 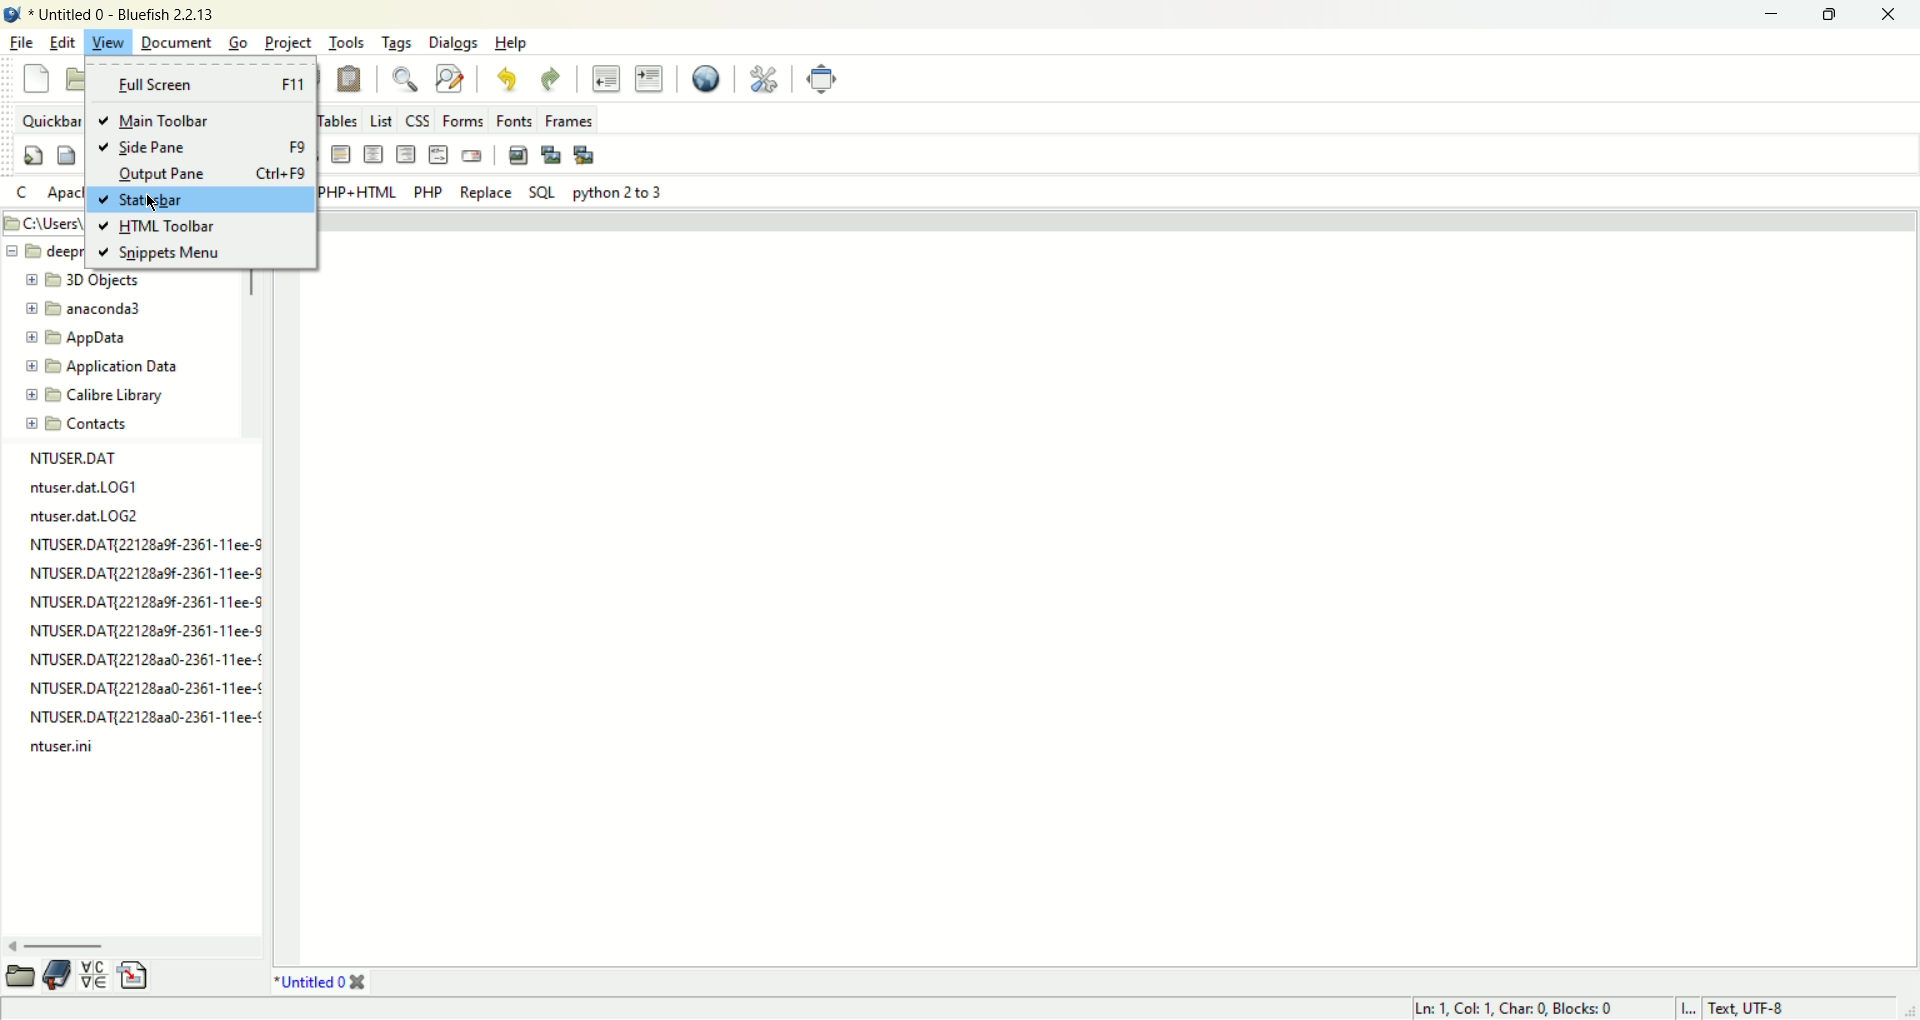 What do you see at coordinates (428, 193) in the screenshot?
I see `PHP` at bounding box center [428, 193].